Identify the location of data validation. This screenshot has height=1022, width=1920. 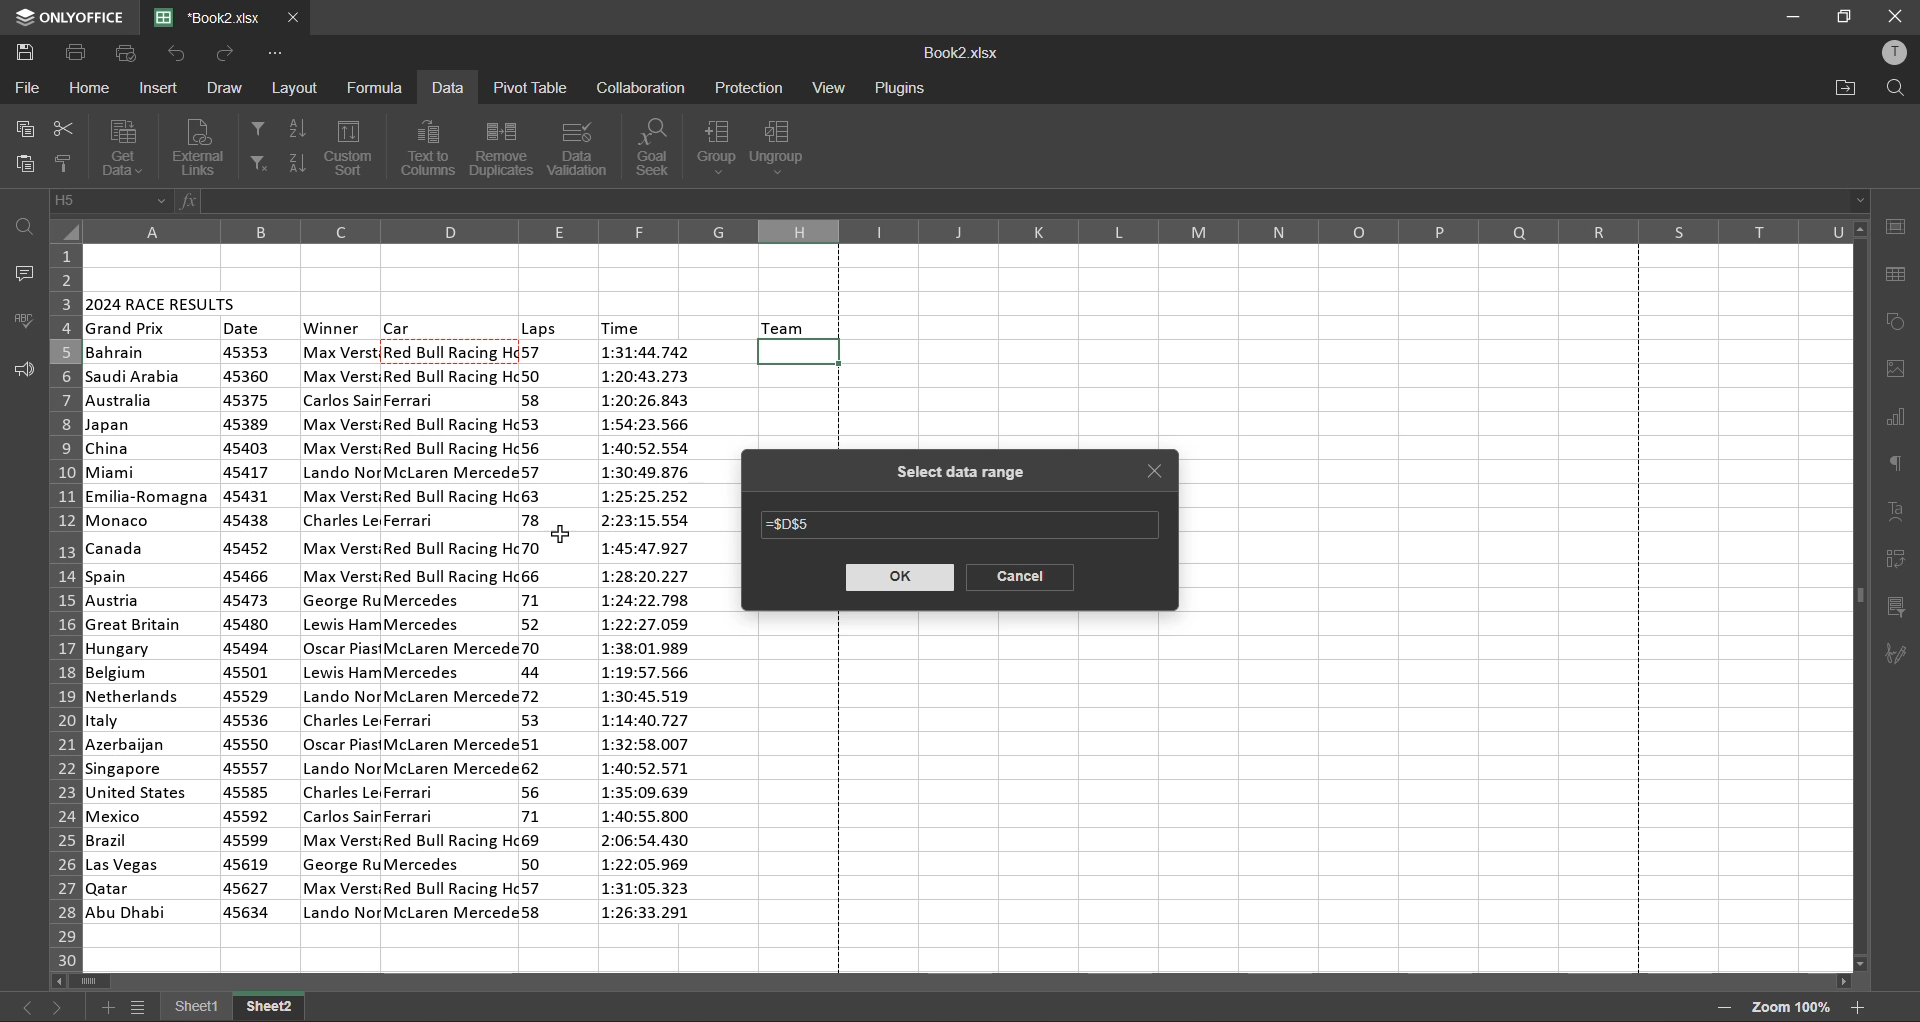
(580, 147).